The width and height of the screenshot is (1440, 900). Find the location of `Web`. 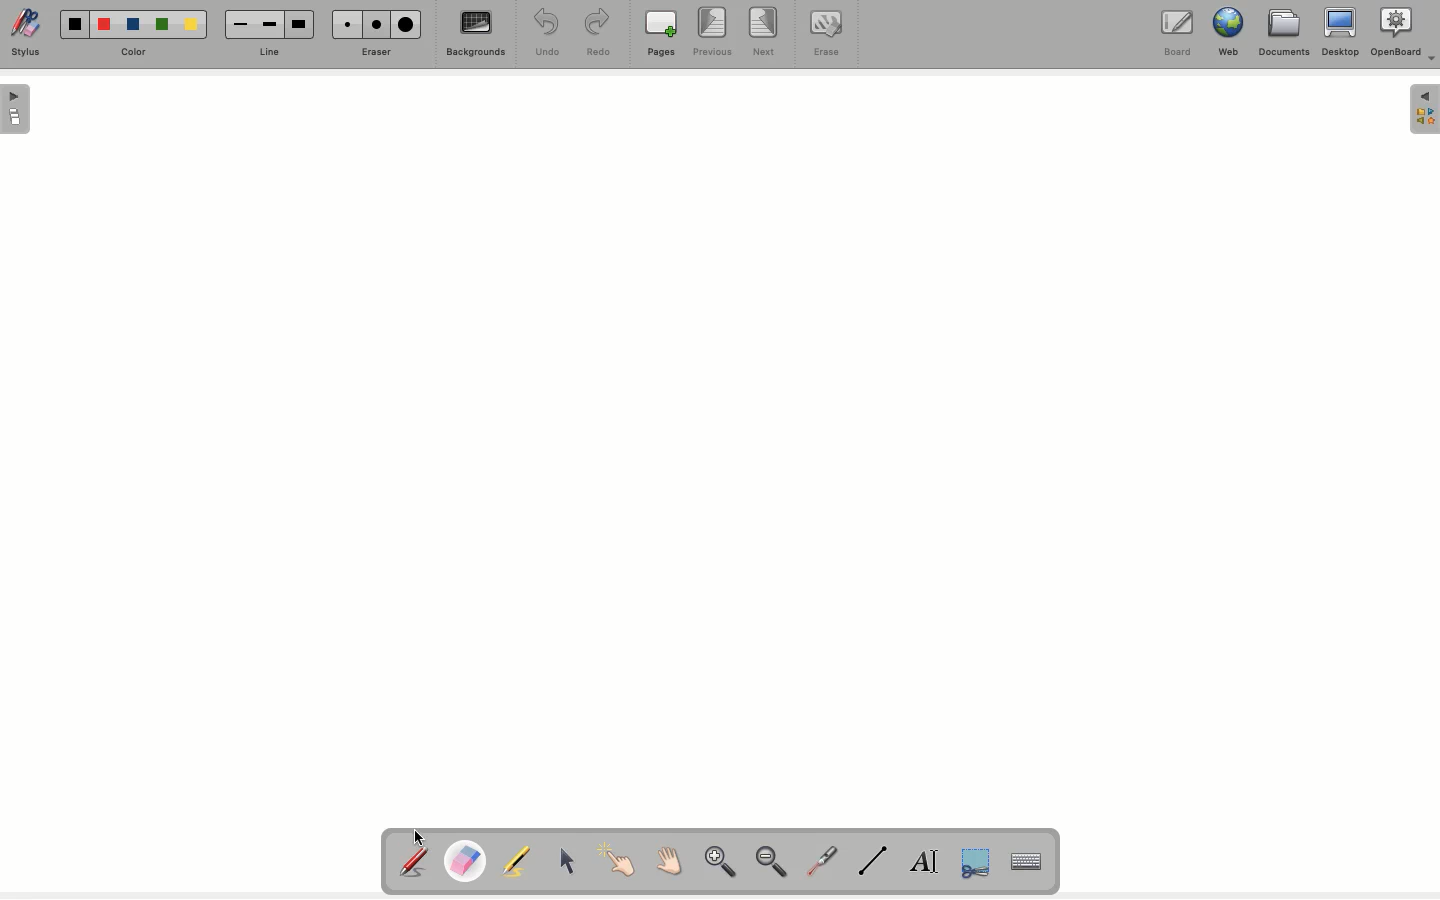

Web is located at coordinates (1231, 33).